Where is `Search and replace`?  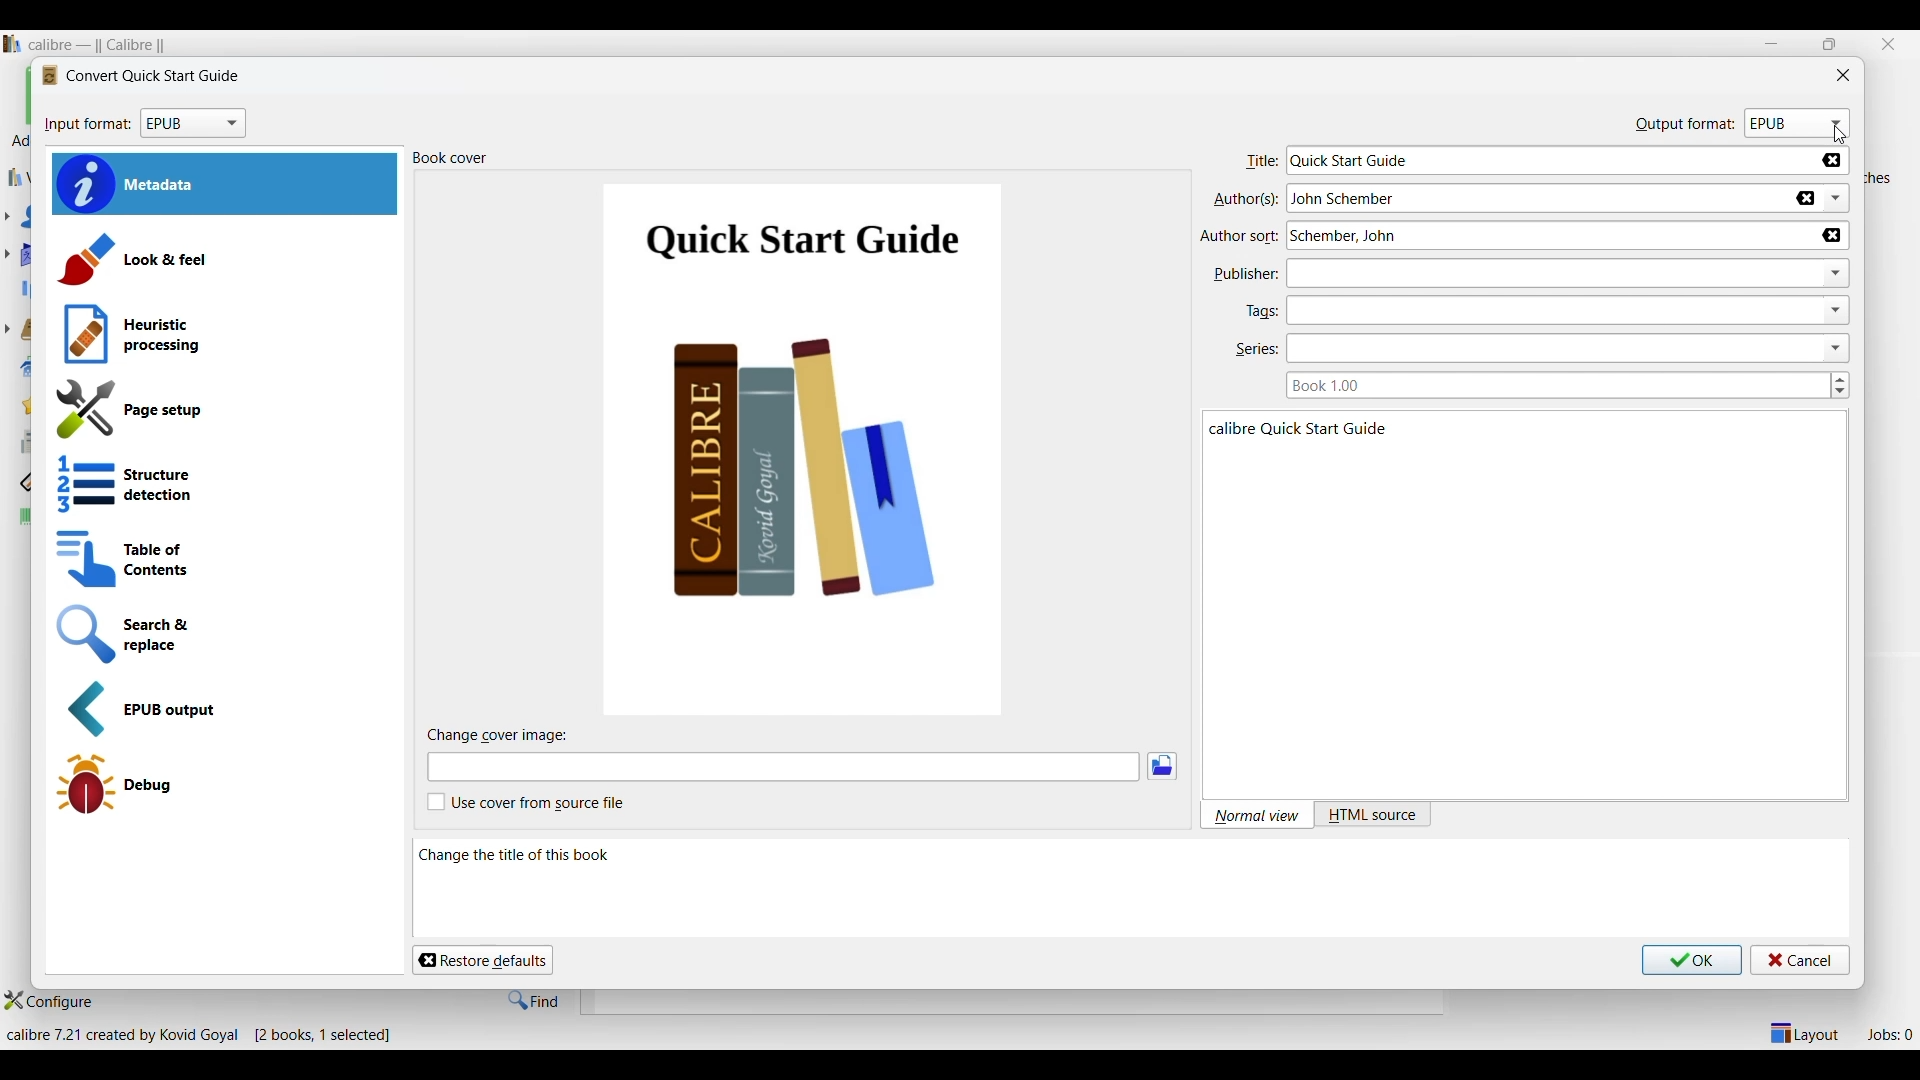 Search and replace is located at coordinates (223, 634).